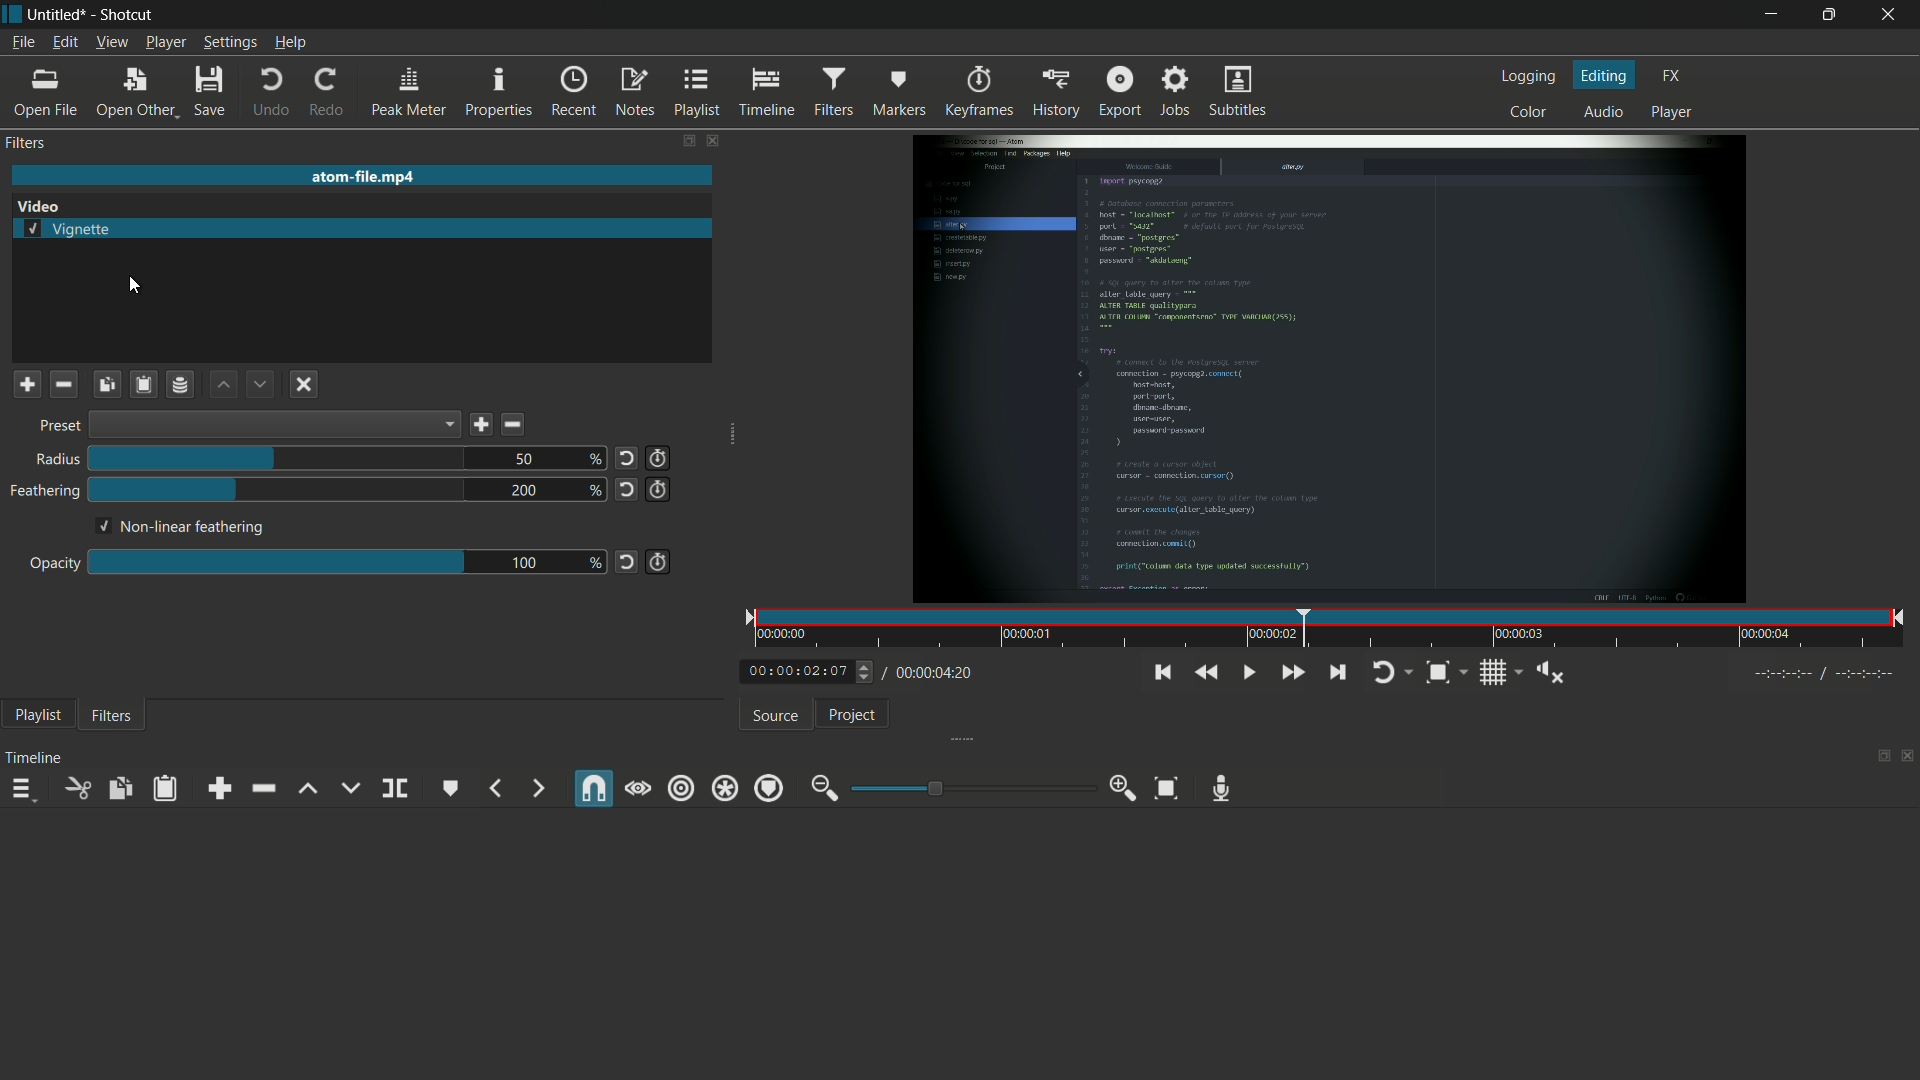  I want to click on timeline menu, so click(21, 789).